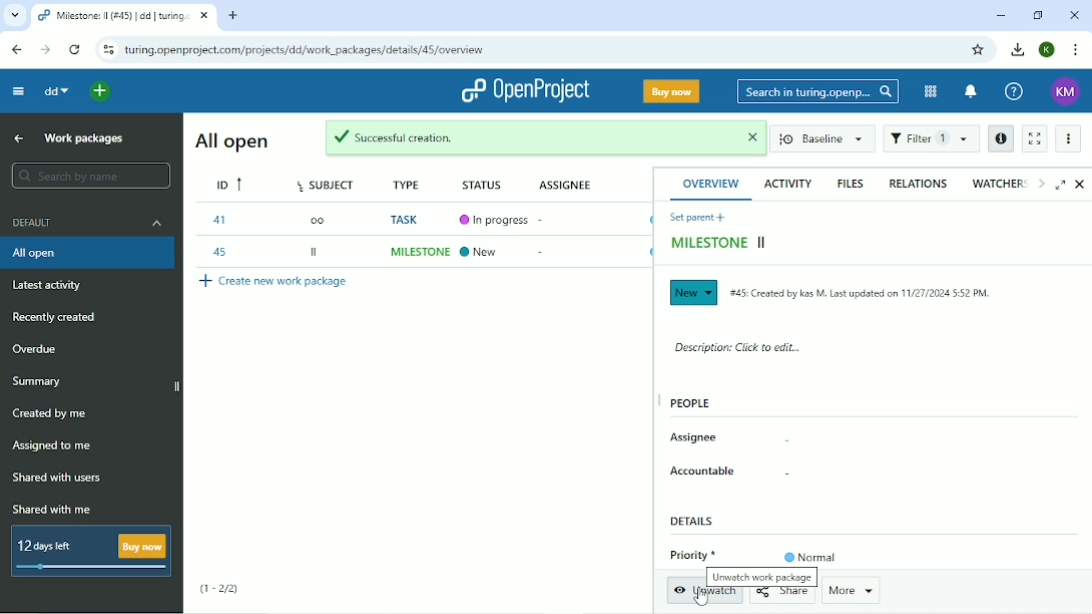 This screenshot has height=614, width=1092. I want to click on Created by me, so click(51, 414).